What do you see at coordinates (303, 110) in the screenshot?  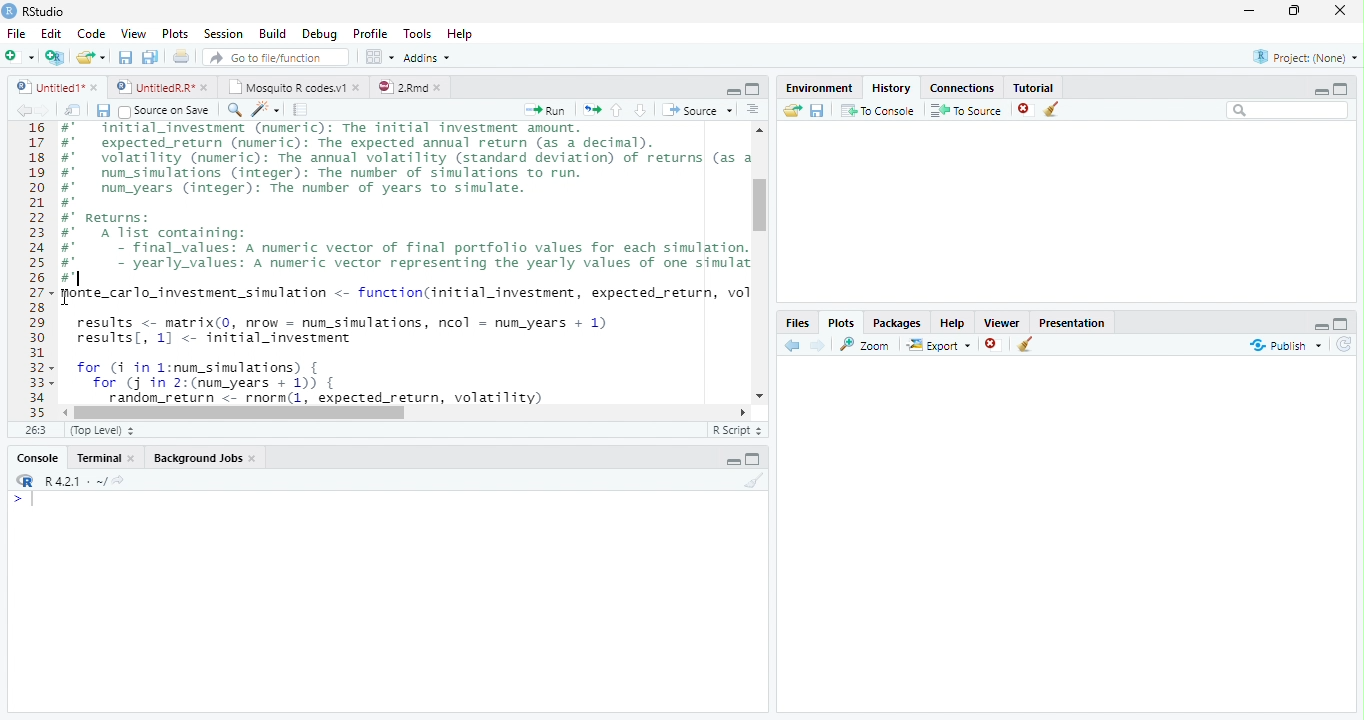 I see `Compile Report` at bounding box center [303, 110].